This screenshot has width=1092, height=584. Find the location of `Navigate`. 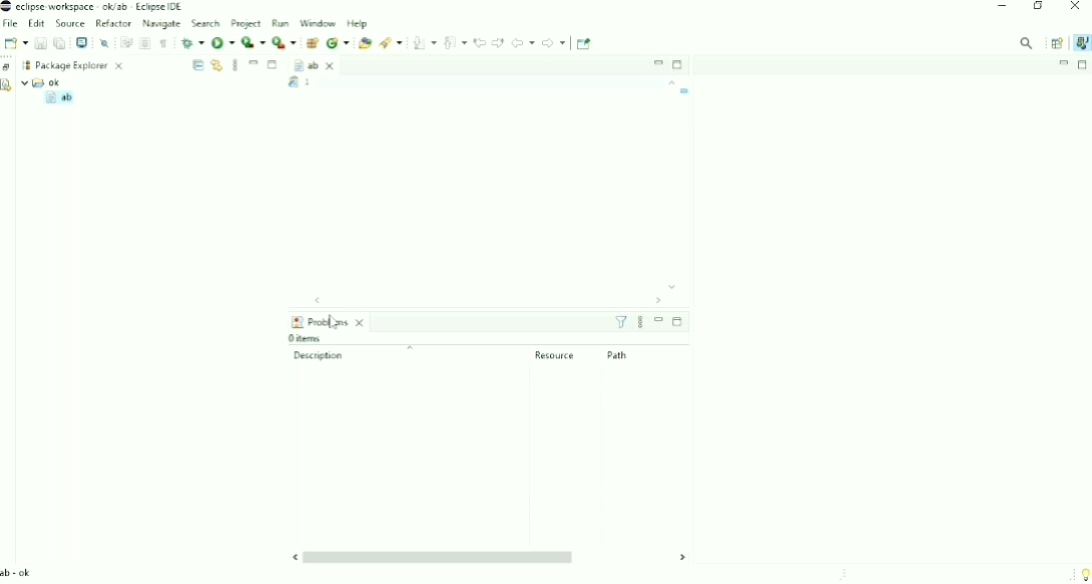

Navigate is located at coordinates (161, 24).